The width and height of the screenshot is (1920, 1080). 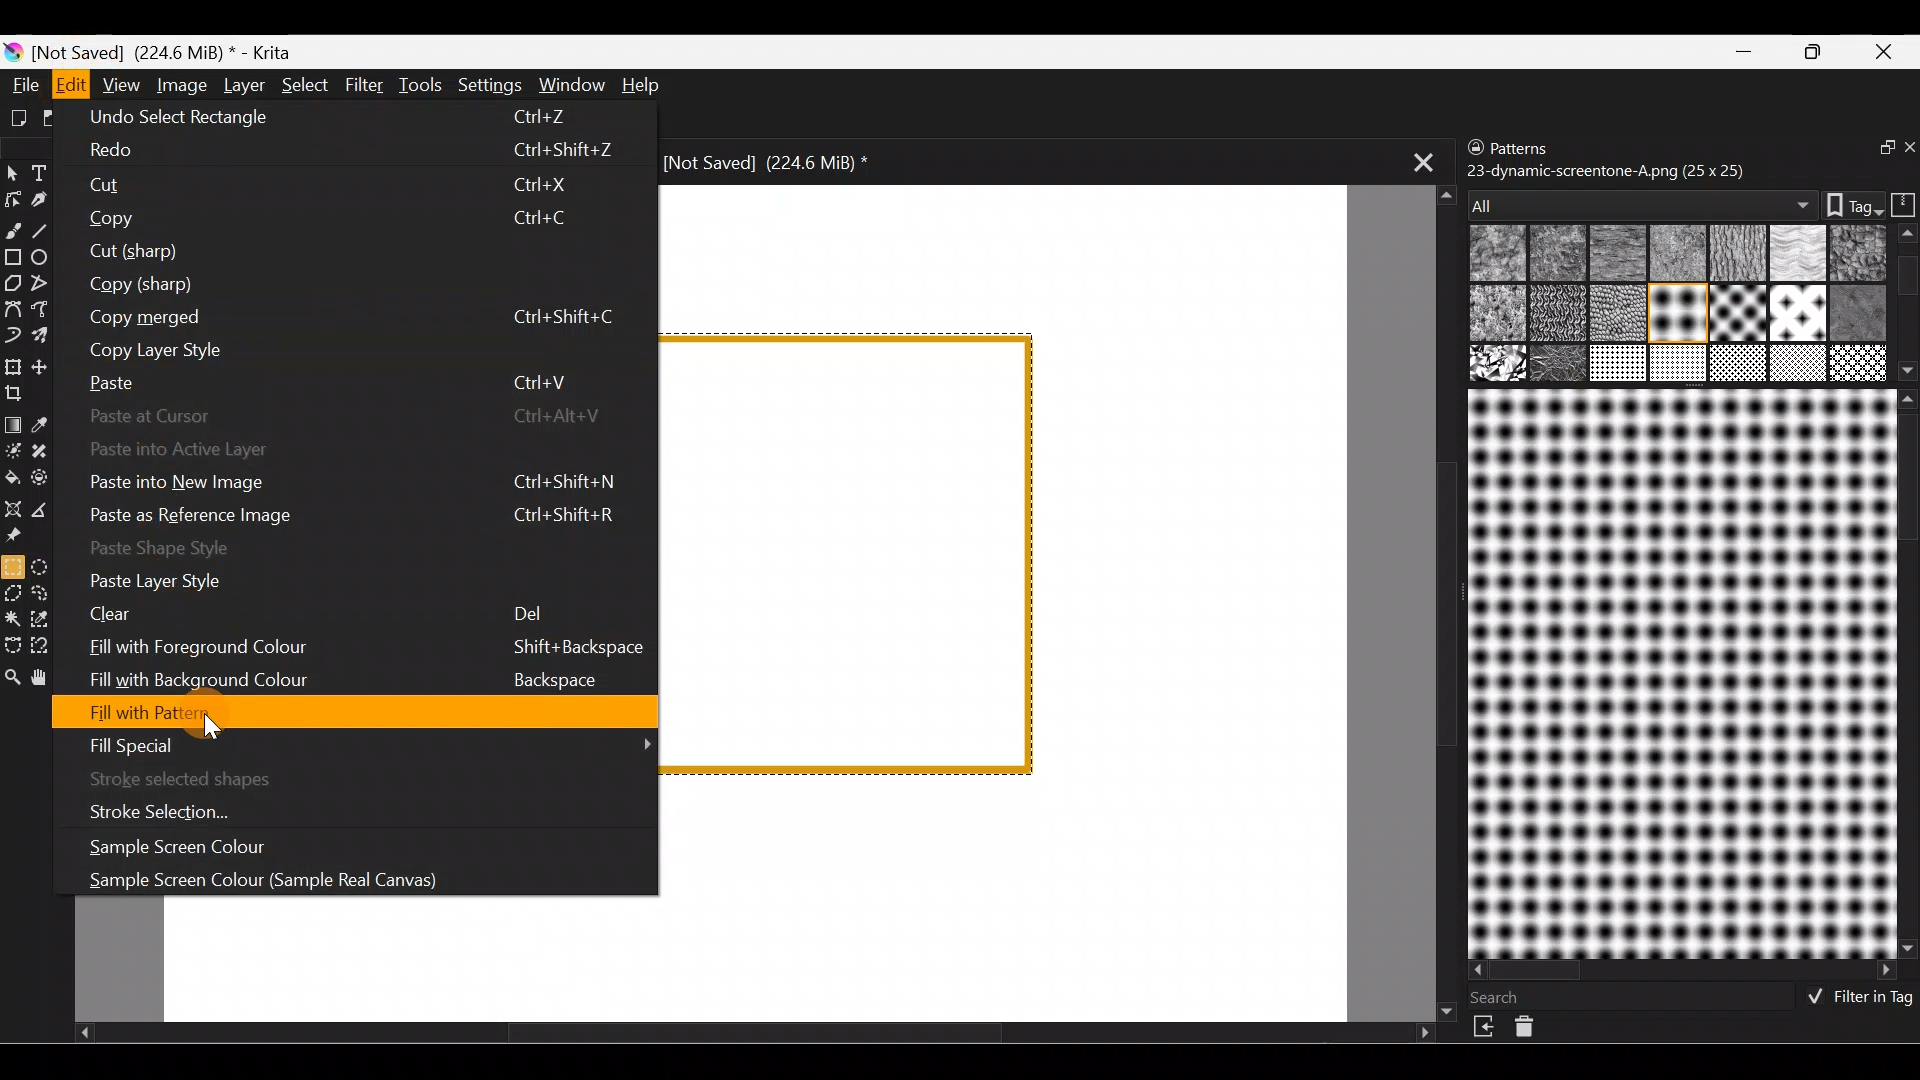 What do you see at coordinates (12, 174) in the screenshot?
I see `Select shapes` at bounding box center [12, 174].